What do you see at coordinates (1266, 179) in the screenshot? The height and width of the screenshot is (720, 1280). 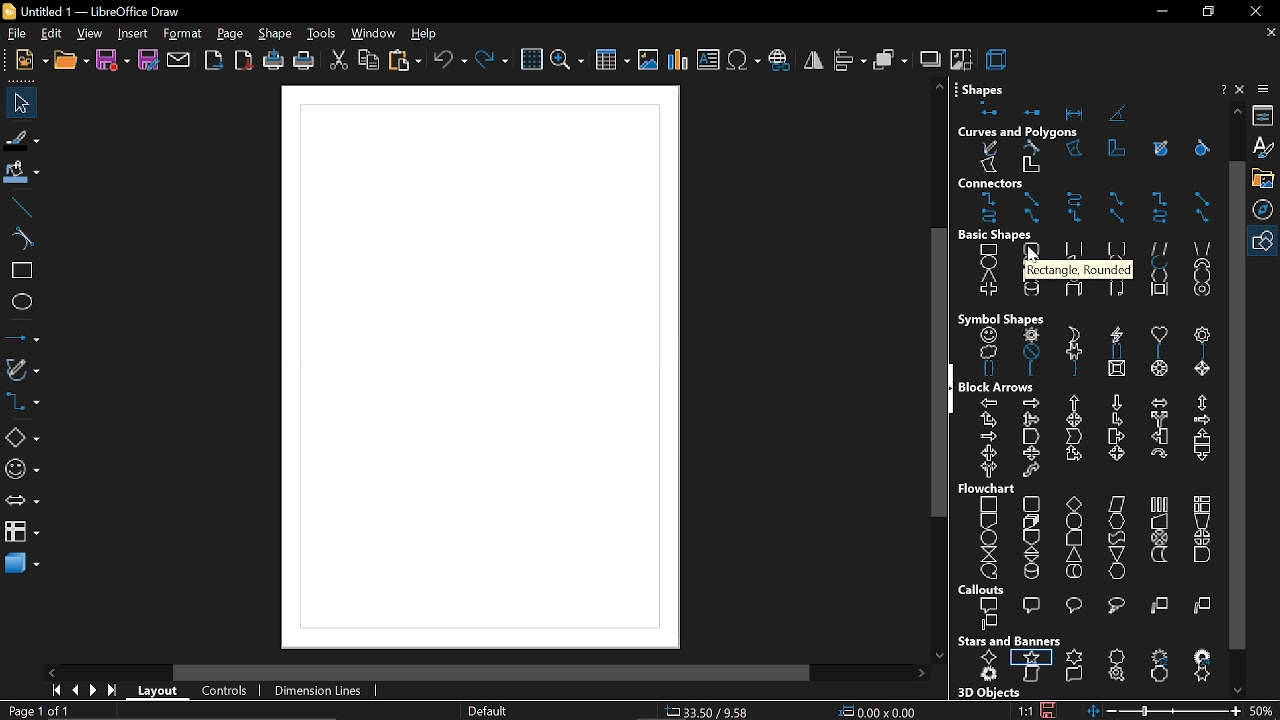 I see `gallery` at bounding box center [1266, 179].